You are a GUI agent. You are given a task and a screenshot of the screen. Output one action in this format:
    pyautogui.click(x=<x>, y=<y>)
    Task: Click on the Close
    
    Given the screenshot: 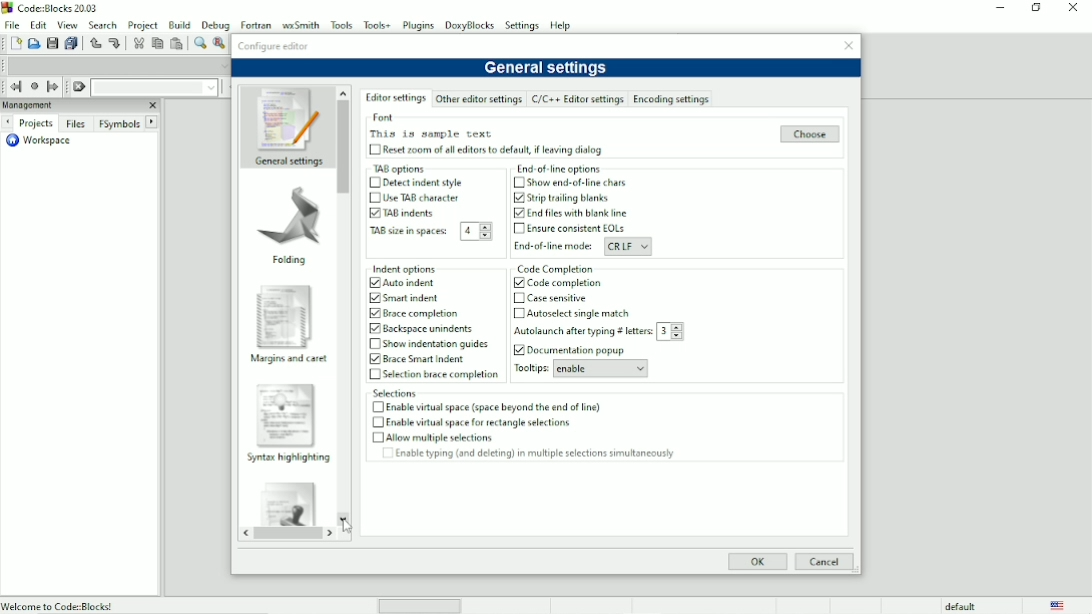 What is the action you would take?
    pyautogui.click(x=848, y=44)
    